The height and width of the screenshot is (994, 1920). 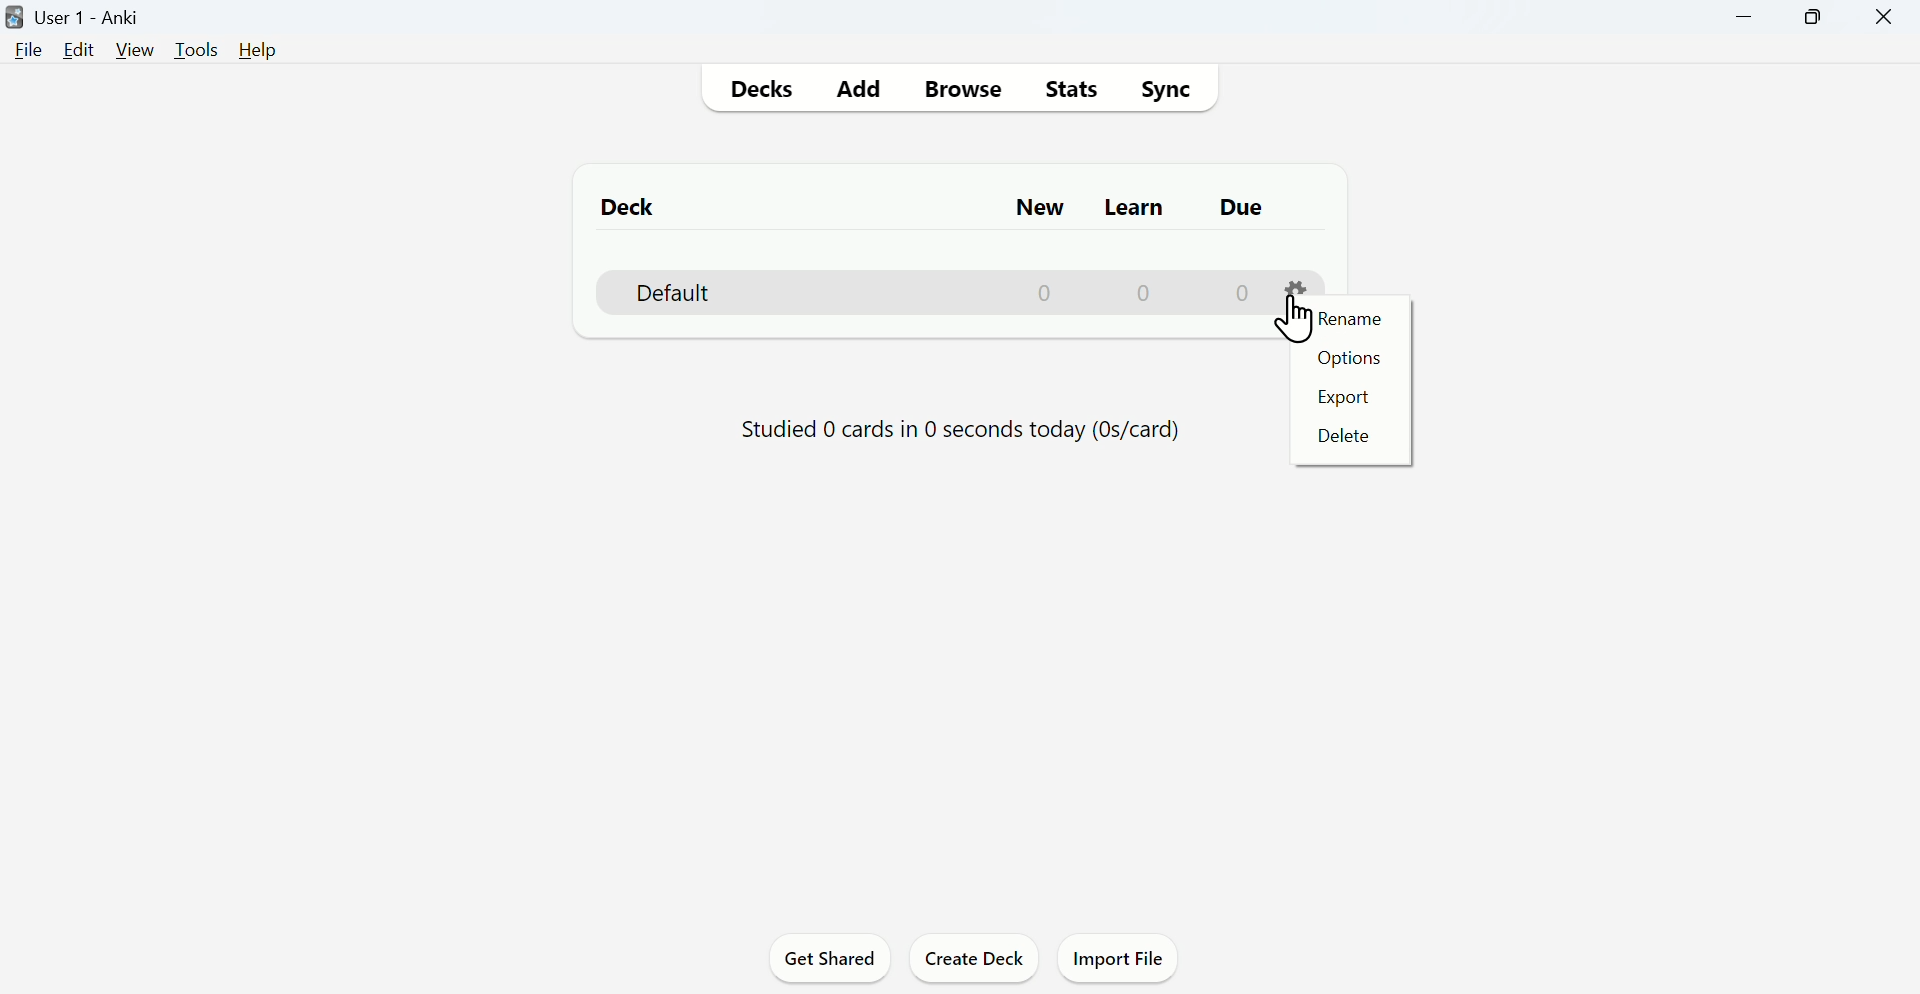 What do you see at coordinates (135, 50) in the screenshot?
I see `View` at bounding box center [135, 50].